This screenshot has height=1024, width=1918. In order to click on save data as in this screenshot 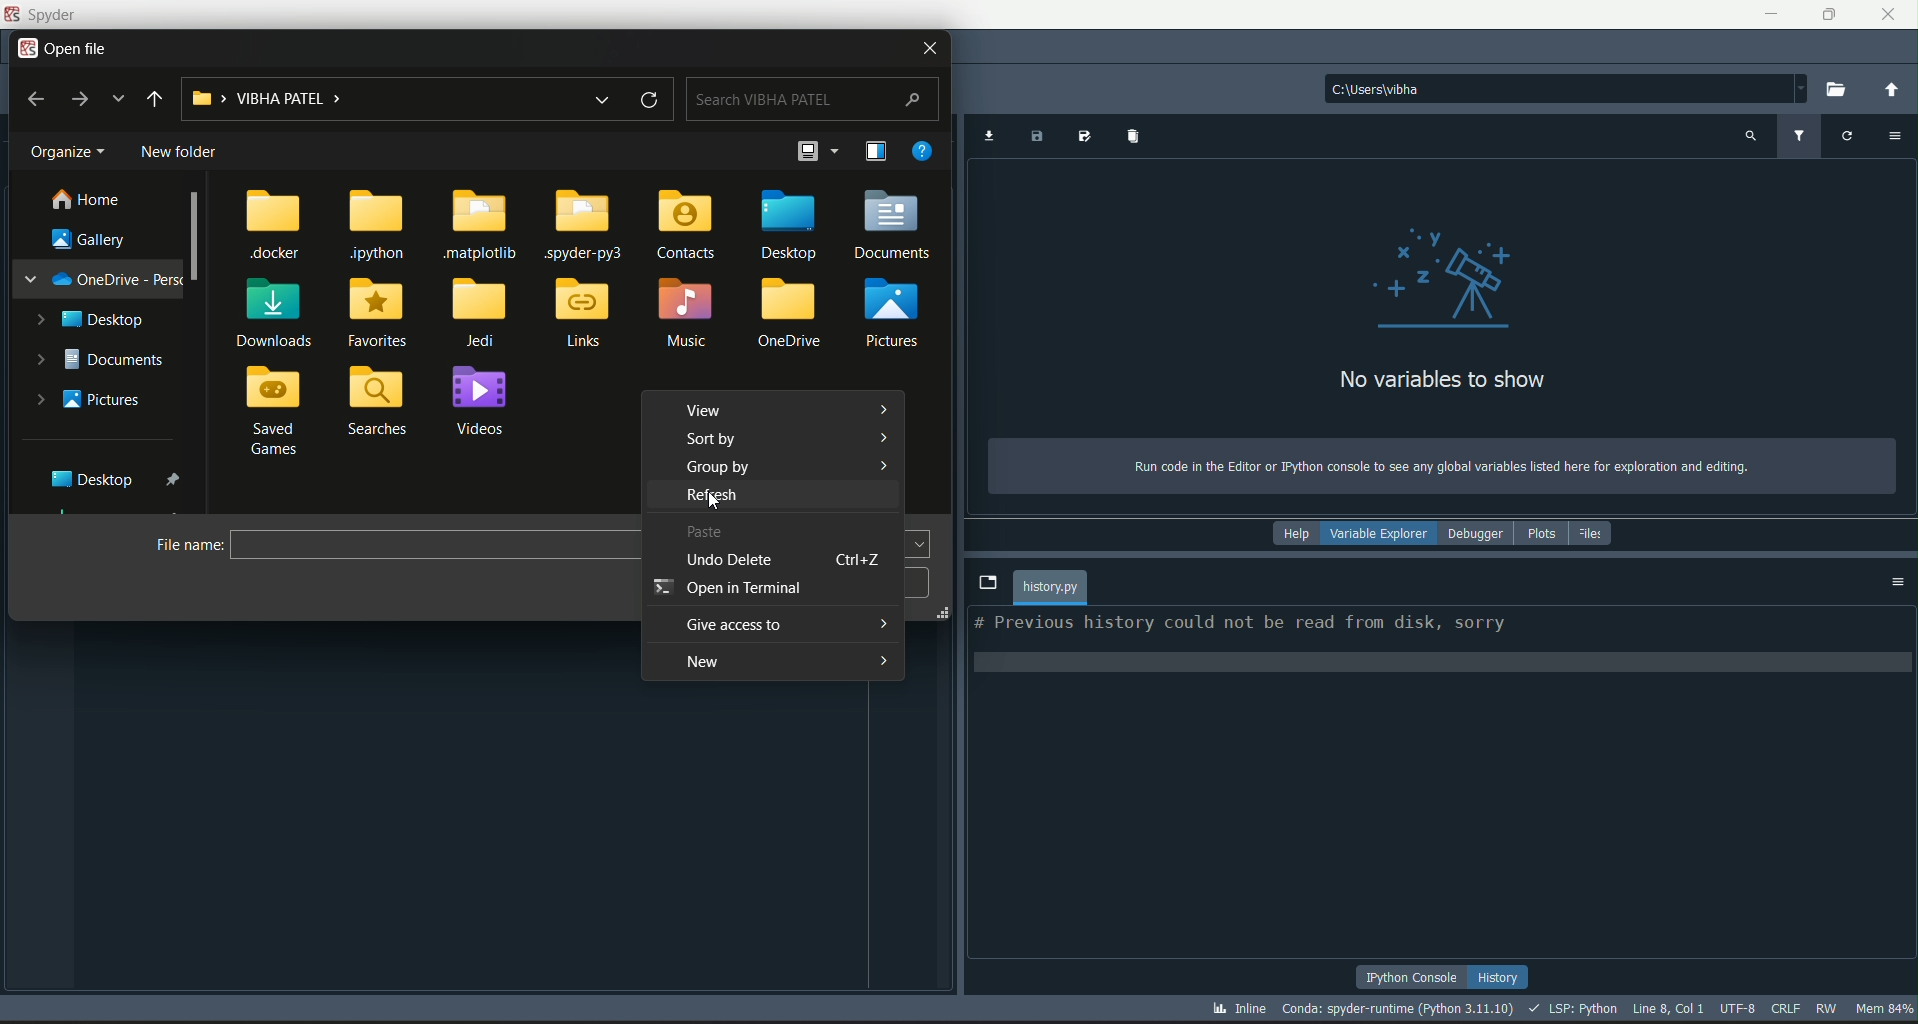, I will do `click(1084, 136)`.